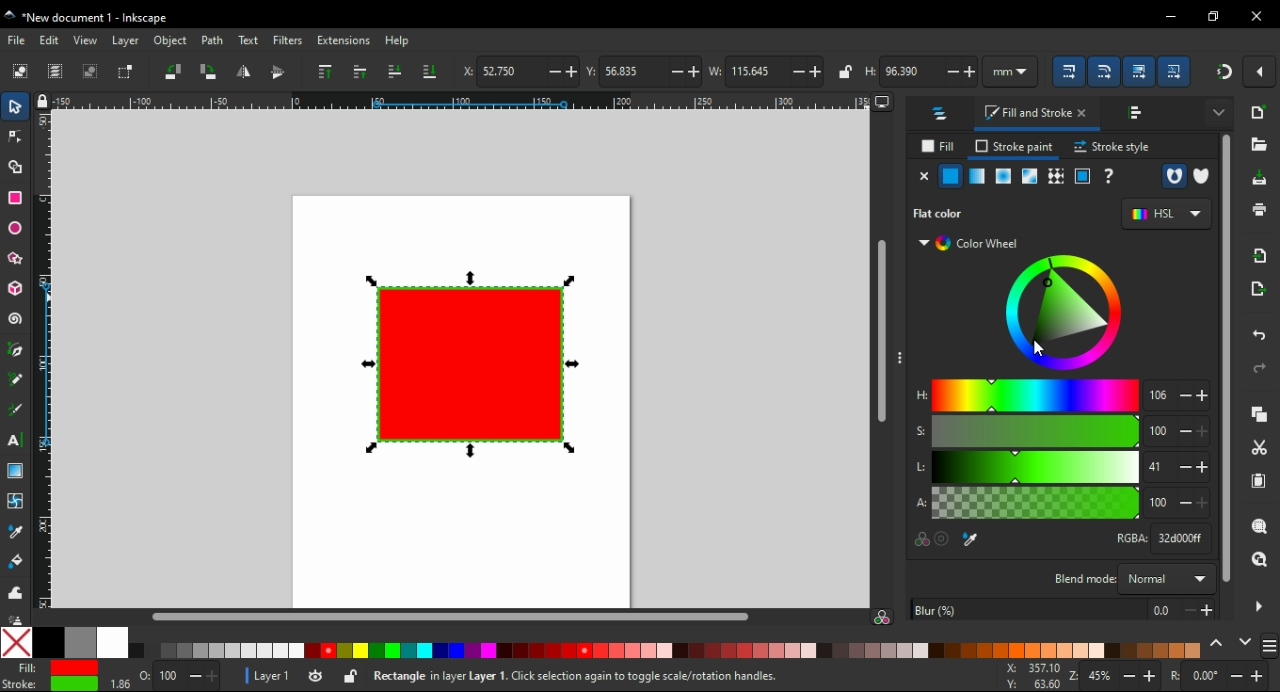 The image size is (1280, 692). I want to click on fill, so click(937, 146).